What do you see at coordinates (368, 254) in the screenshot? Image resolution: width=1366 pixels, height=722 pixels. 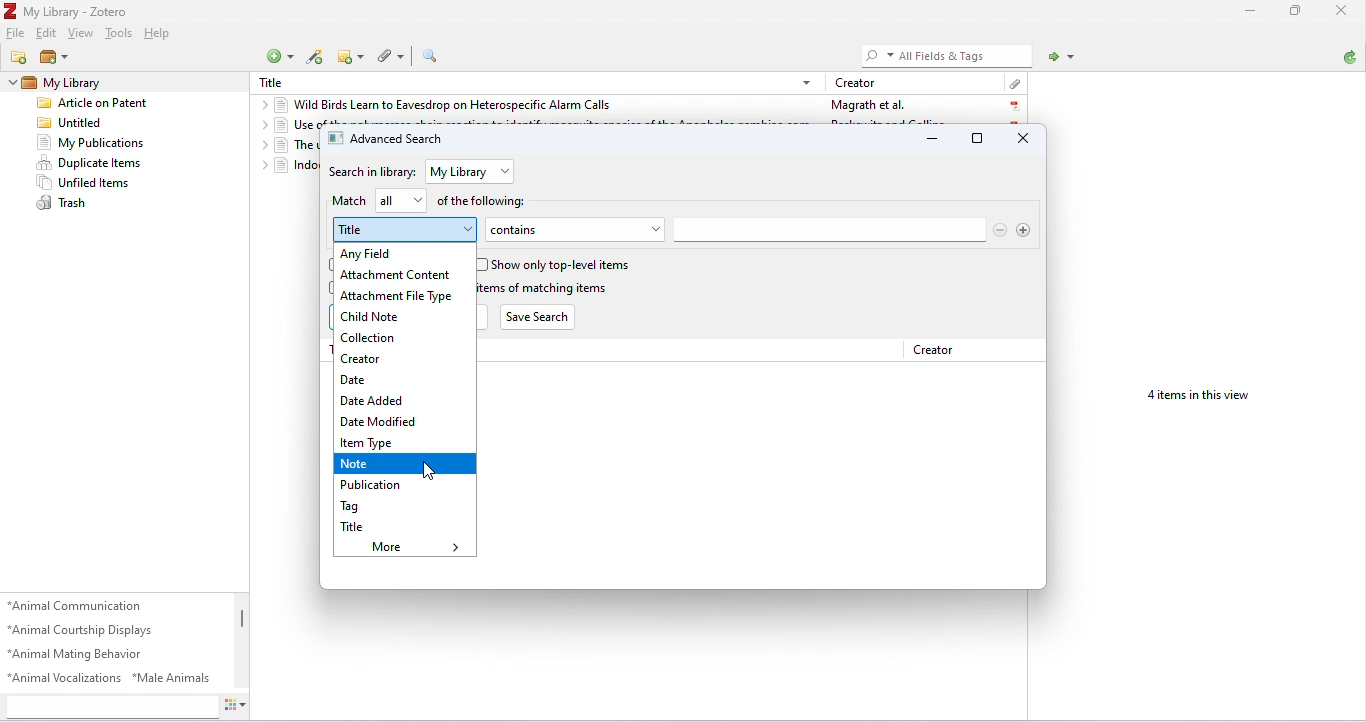 I see `any field` at bounding box center [368, 254].